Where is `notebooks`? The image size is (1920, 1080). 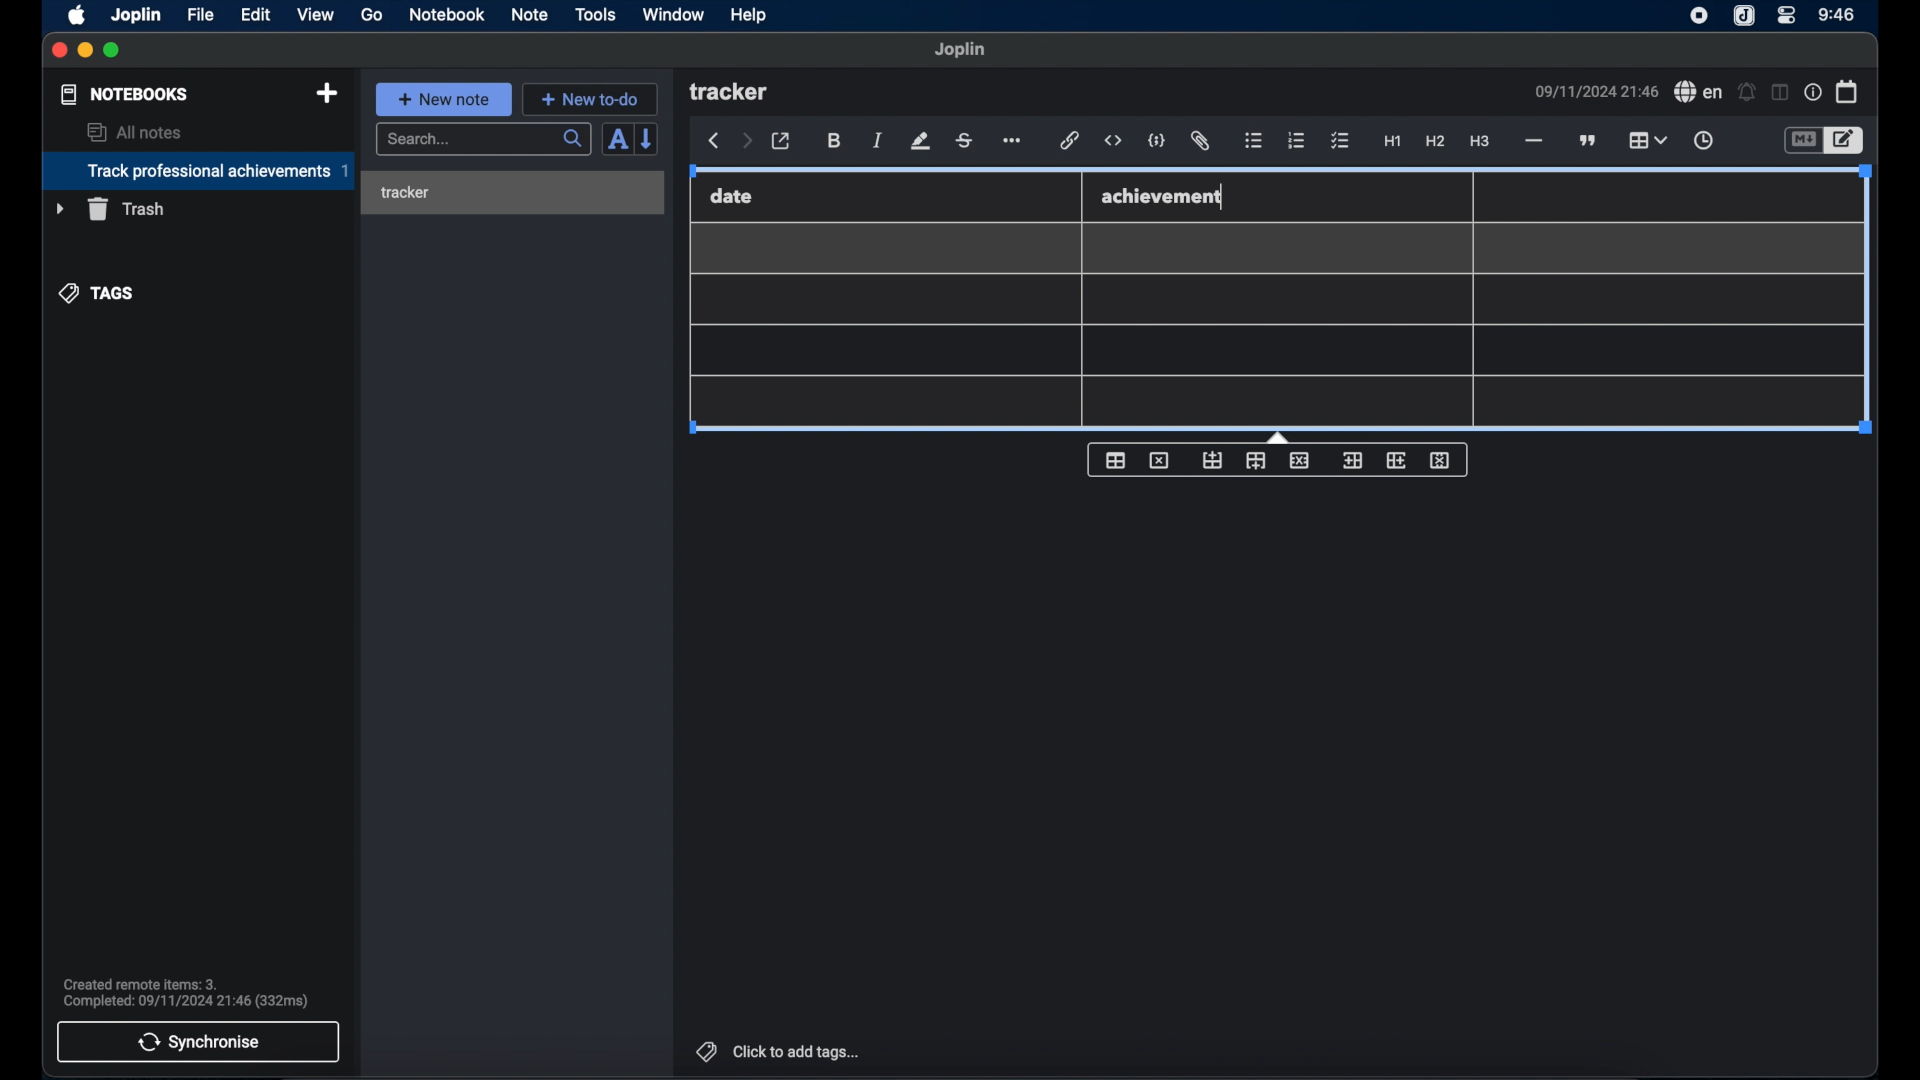
notebooks is located at coordinates (123, 94).